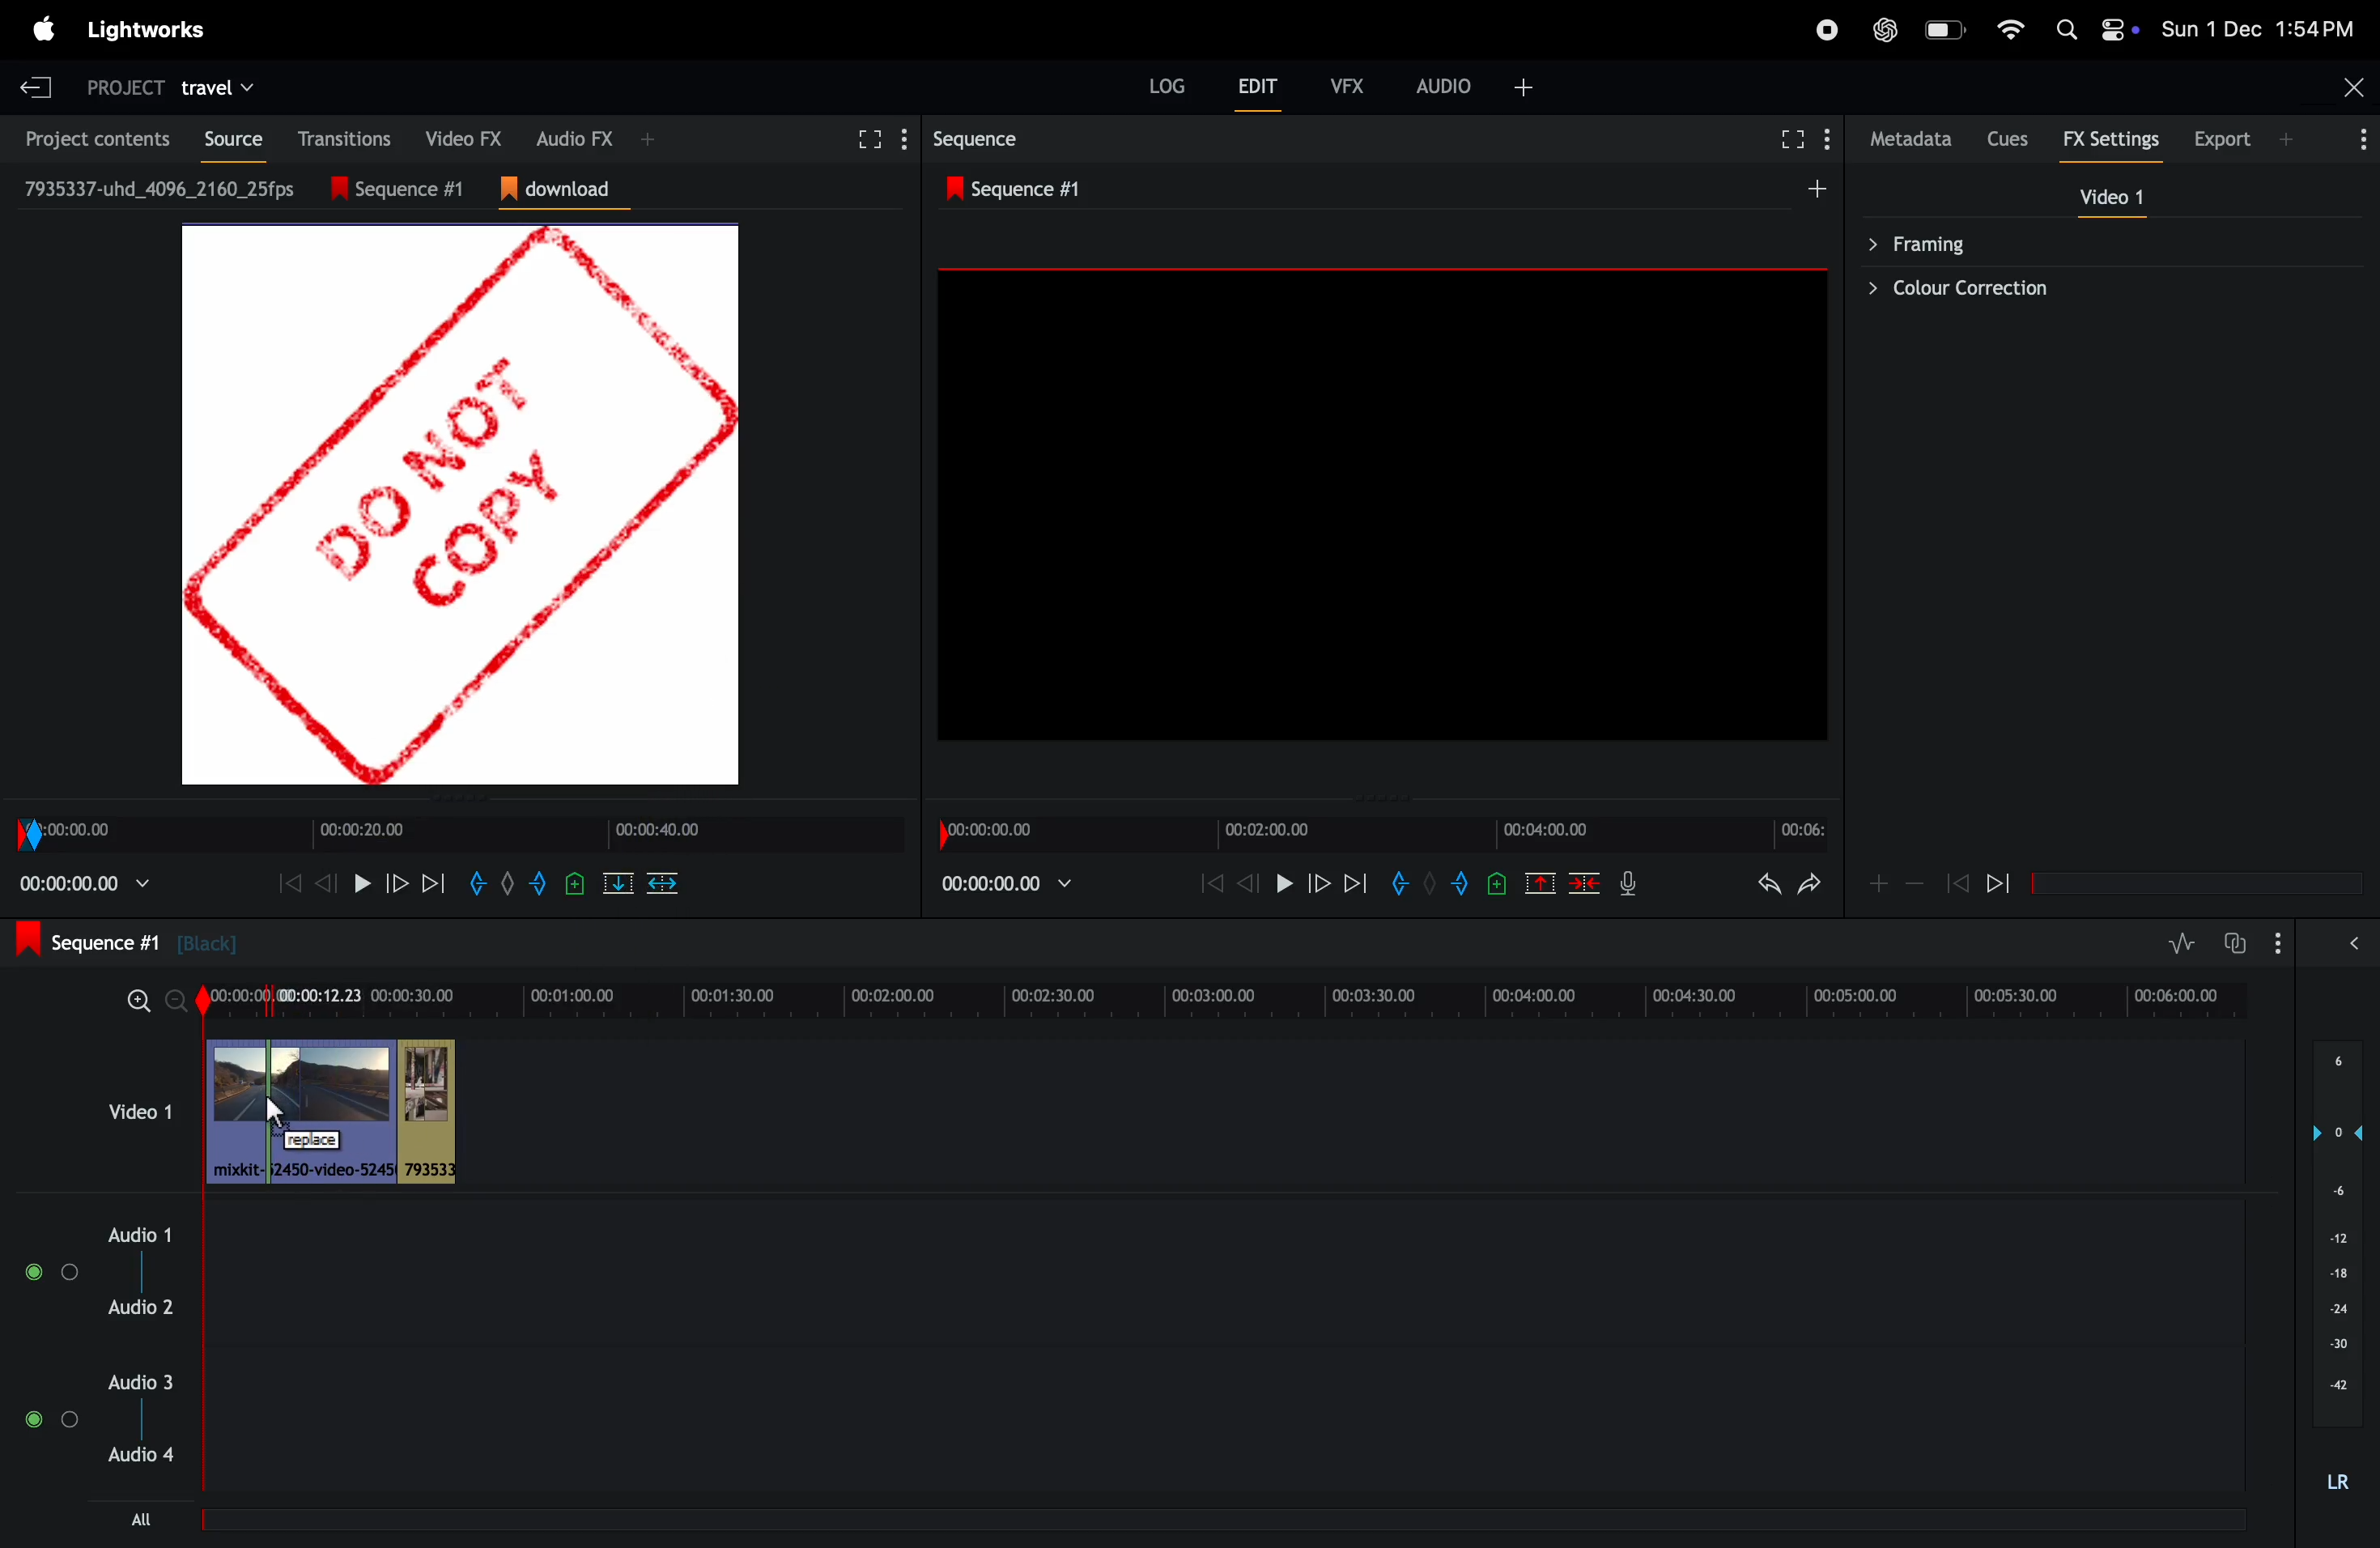  Describe the element at coordinates (456, 136) in the screenshot. I see `video fx` at that location.